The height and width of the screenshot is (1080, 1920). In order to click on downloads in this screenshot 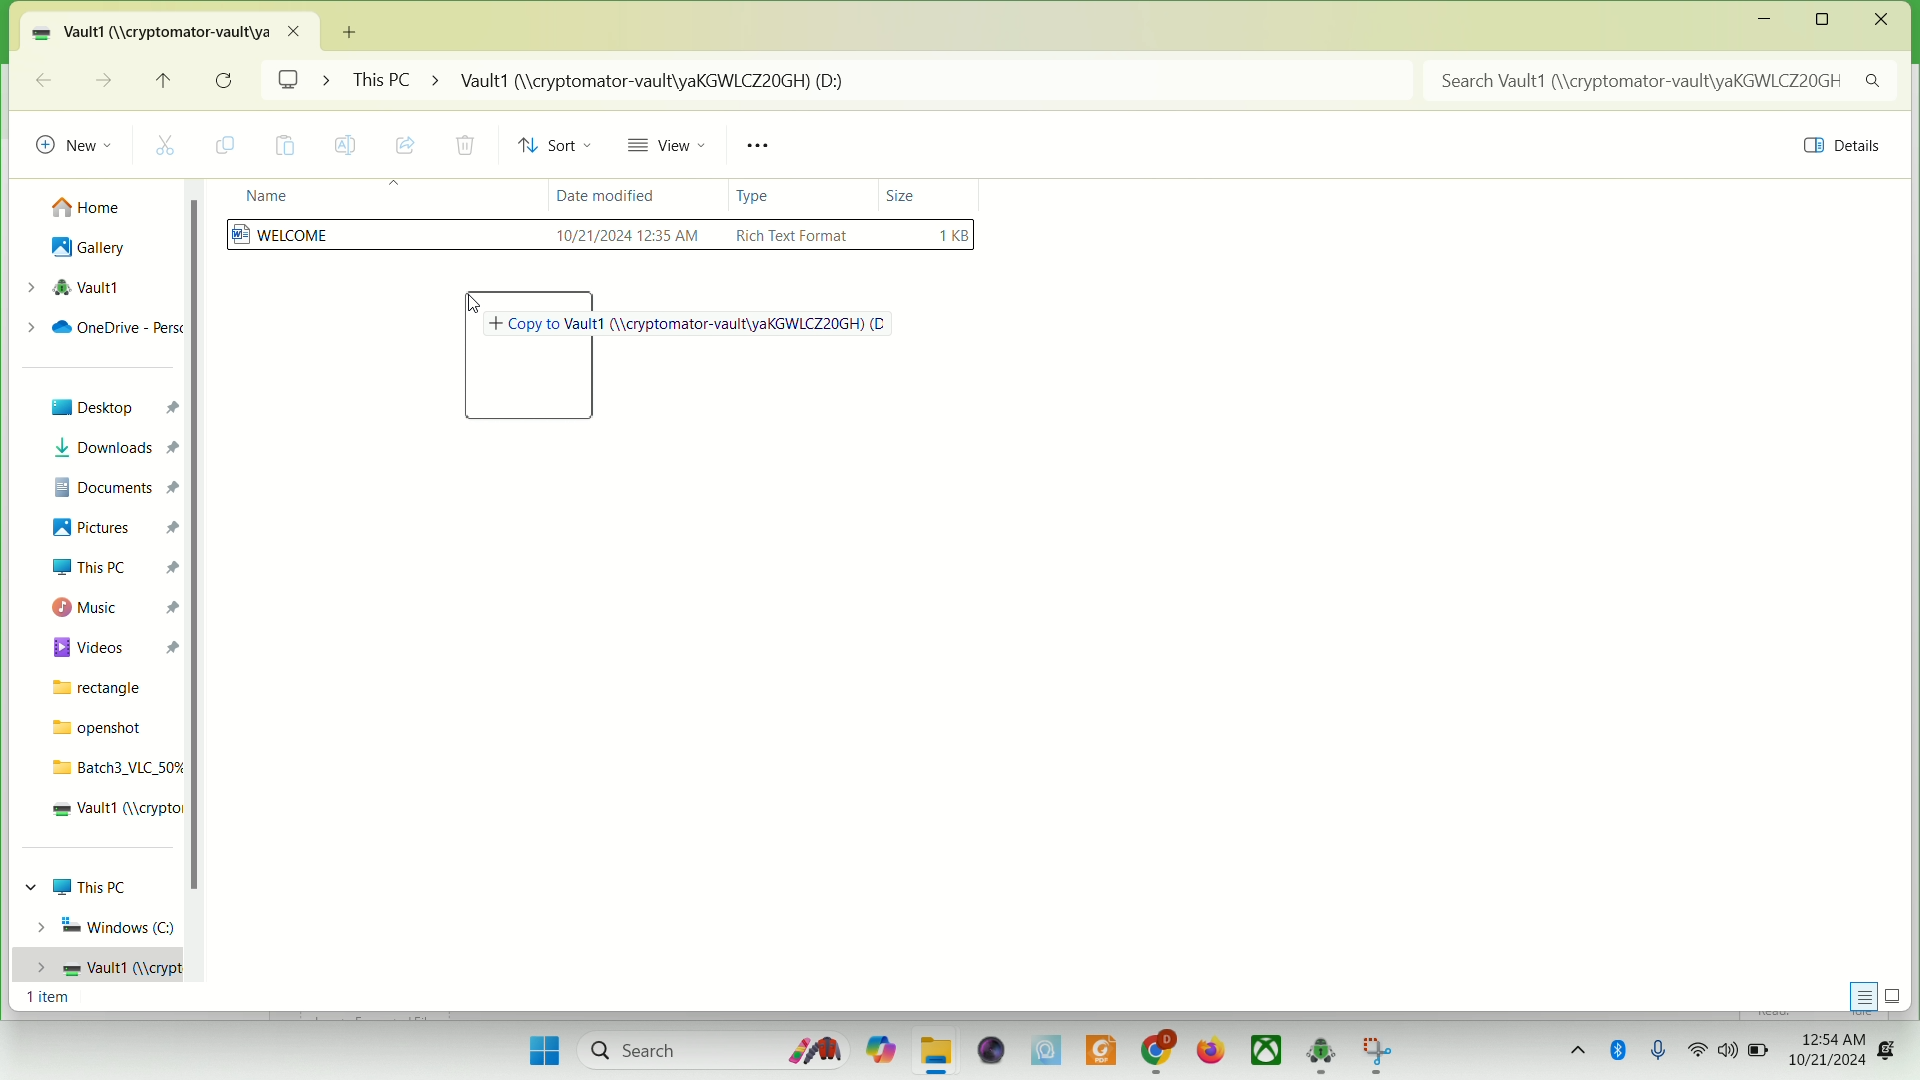, I will do `click(113, 450)`.